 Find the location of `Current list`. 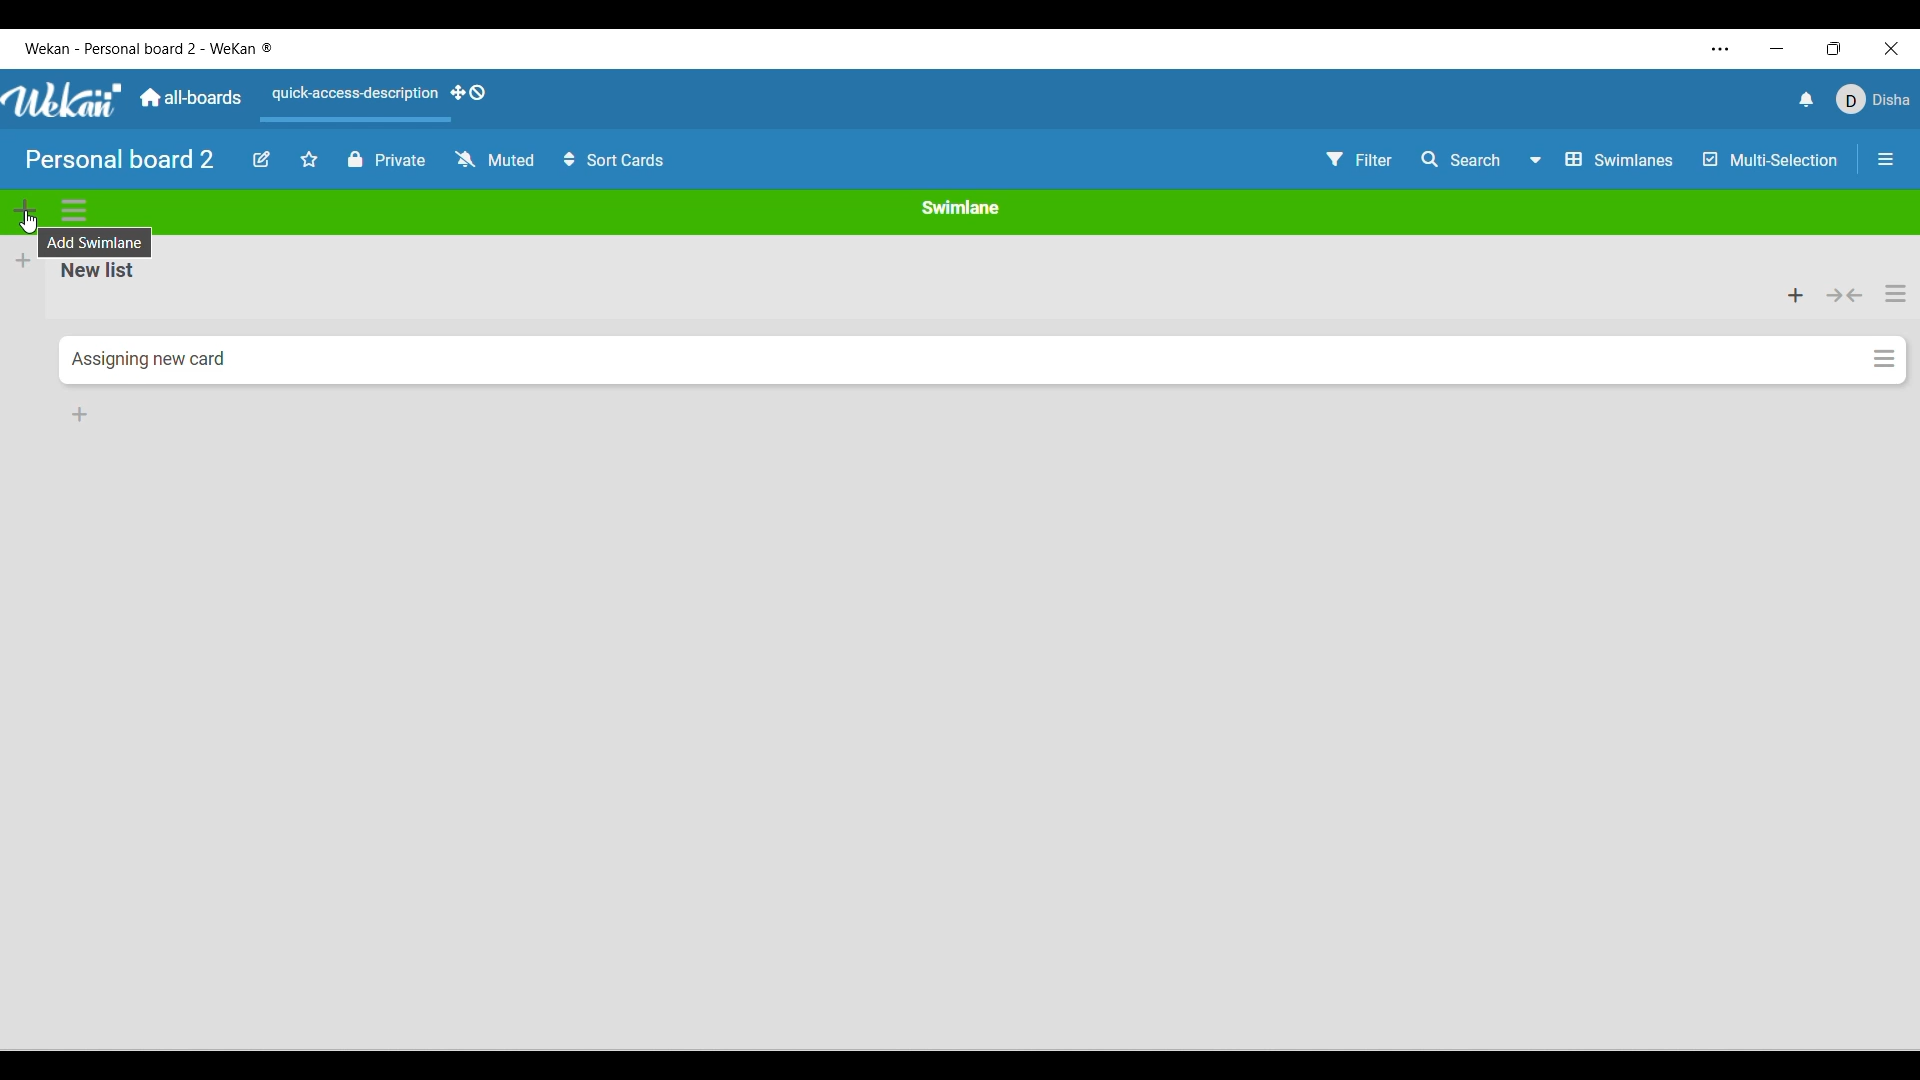

Current list is located at coordinates (910, 288).